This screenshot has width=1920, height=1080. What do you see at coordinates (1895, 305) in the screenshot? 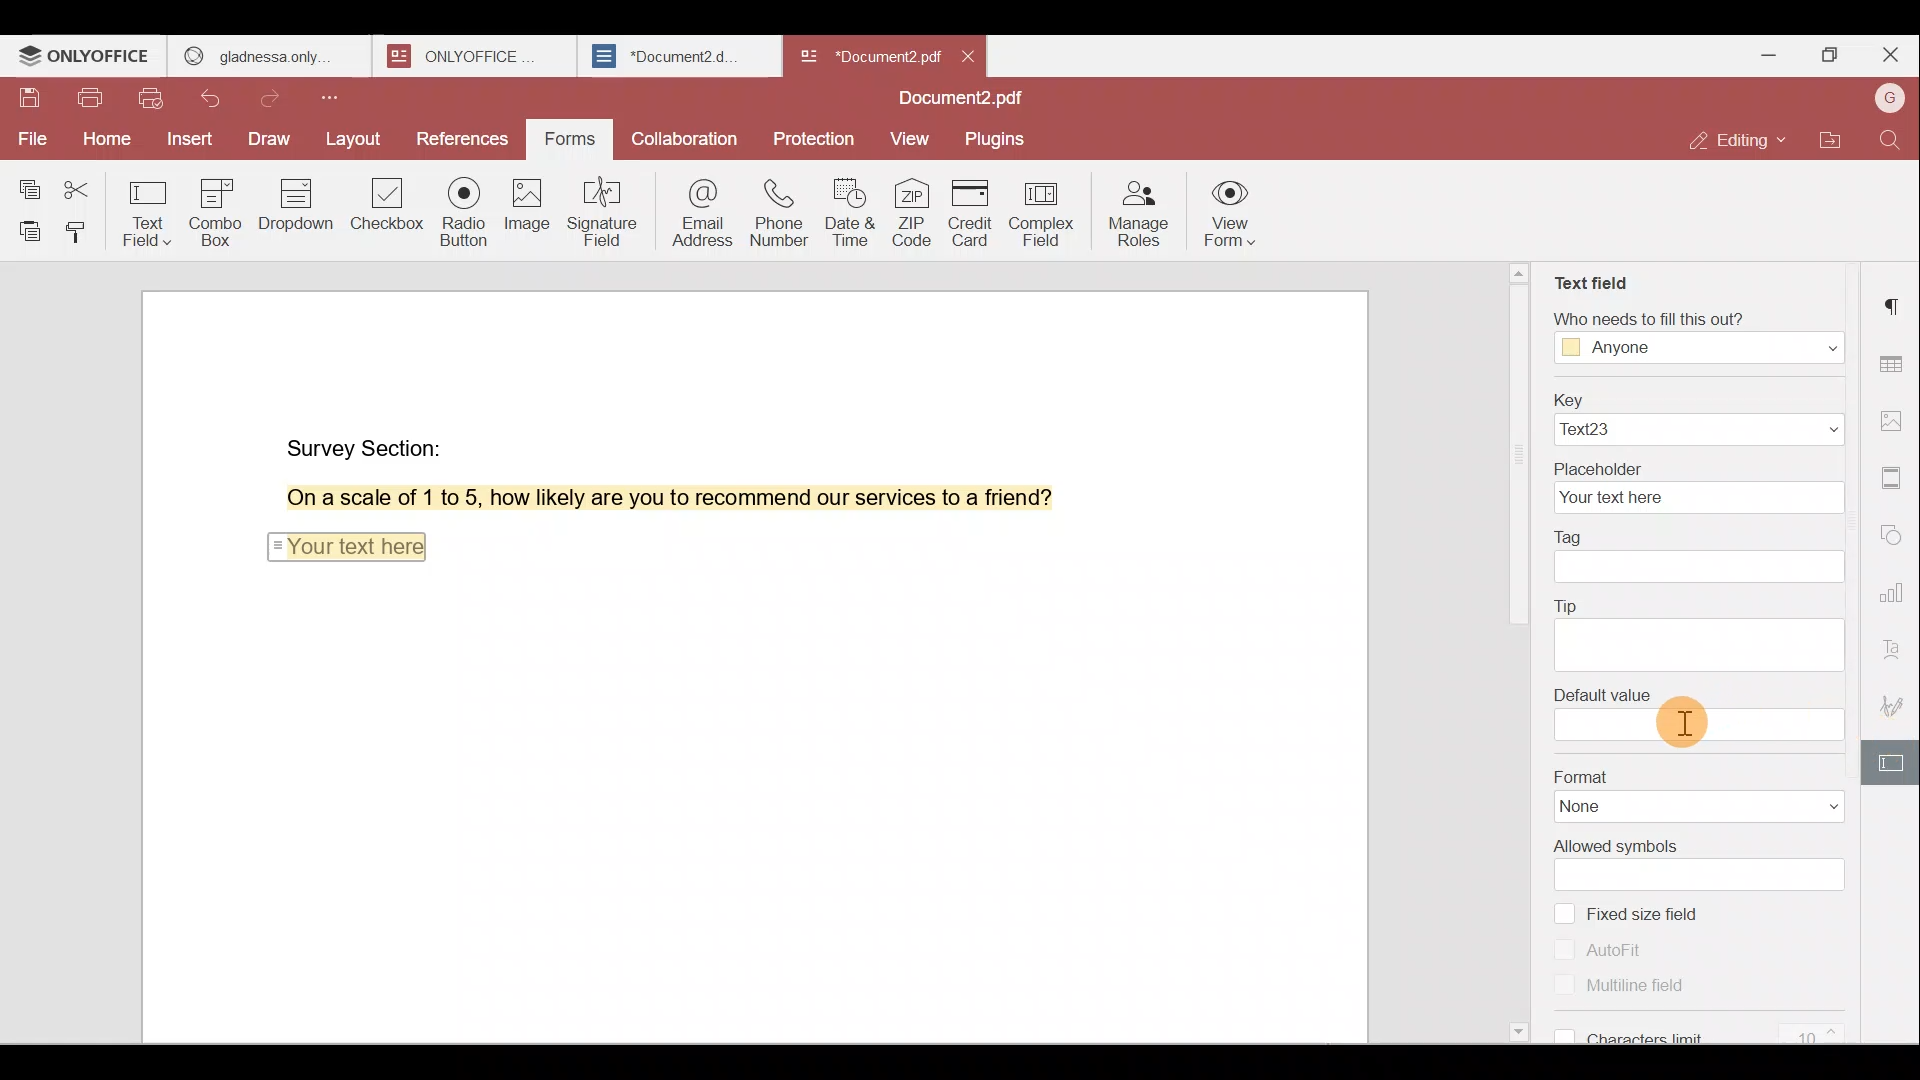
I see `Paragraph settings` at bounding box center [1895, 305].